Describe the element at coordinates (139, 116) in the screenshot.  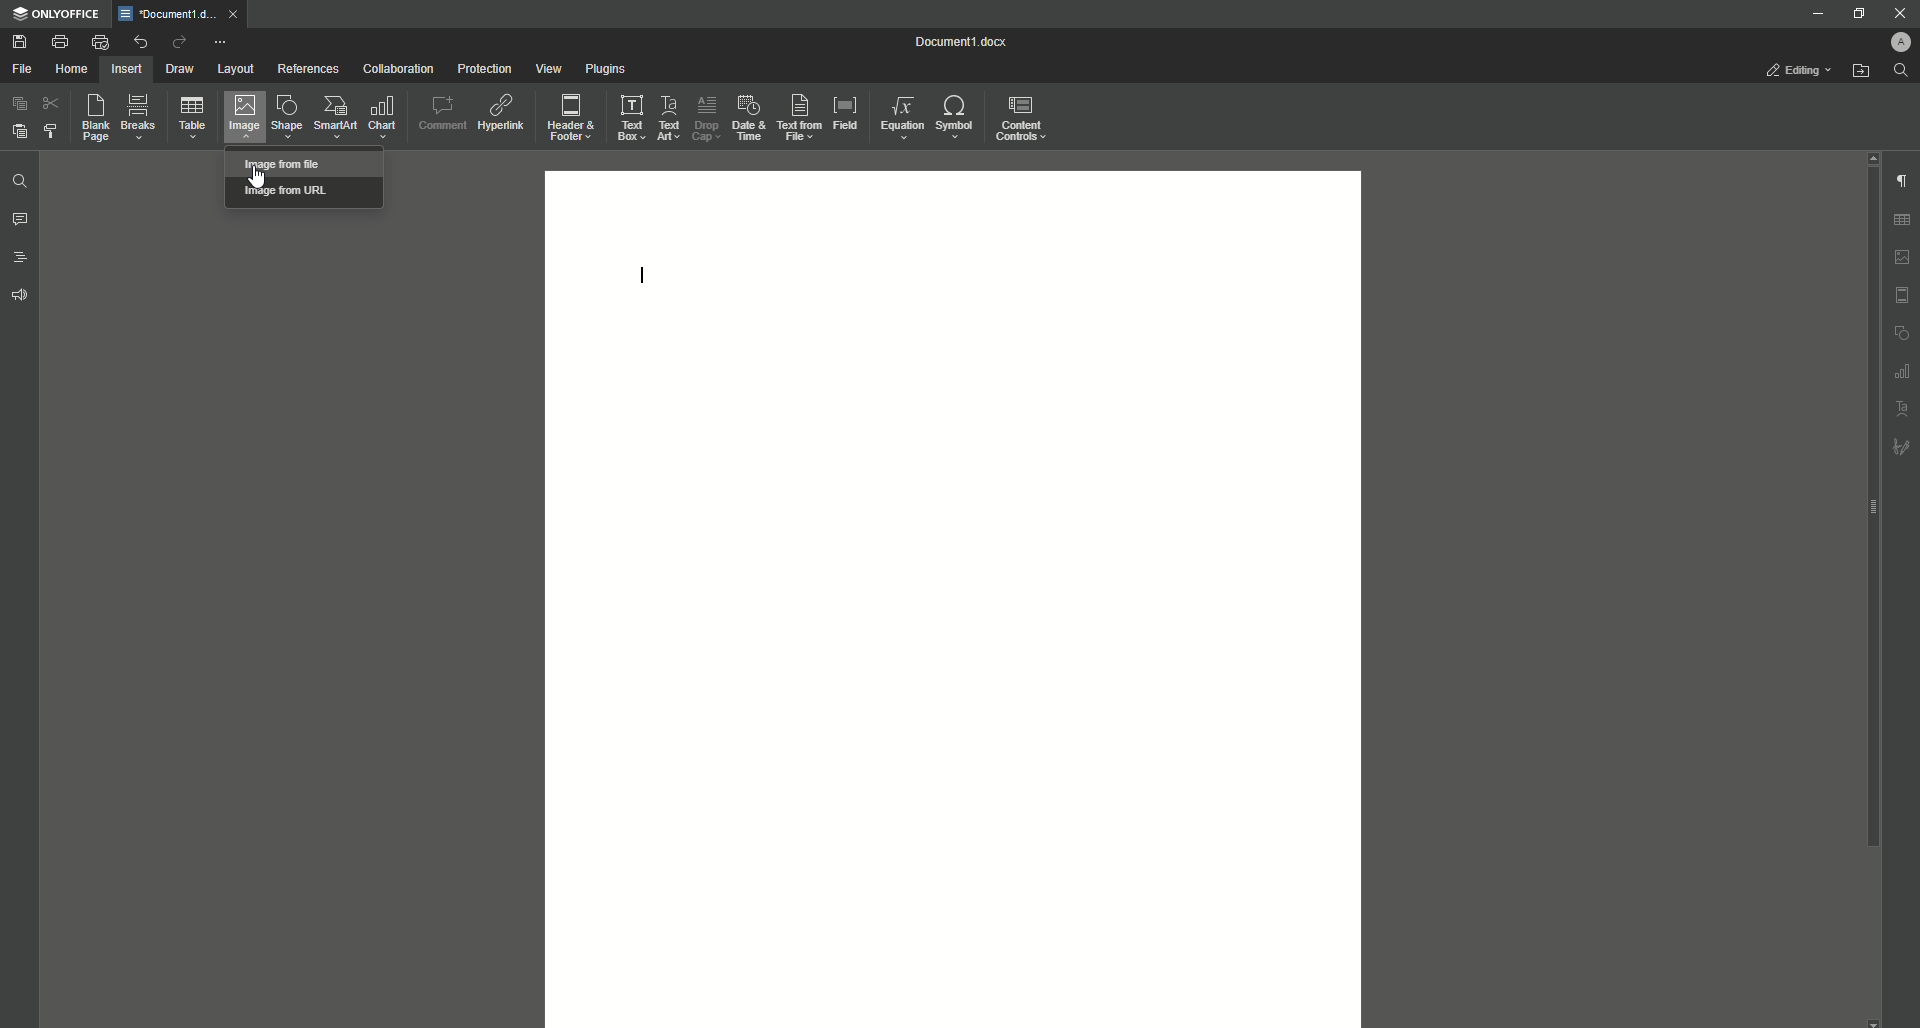
I see `Breaks` at that location.